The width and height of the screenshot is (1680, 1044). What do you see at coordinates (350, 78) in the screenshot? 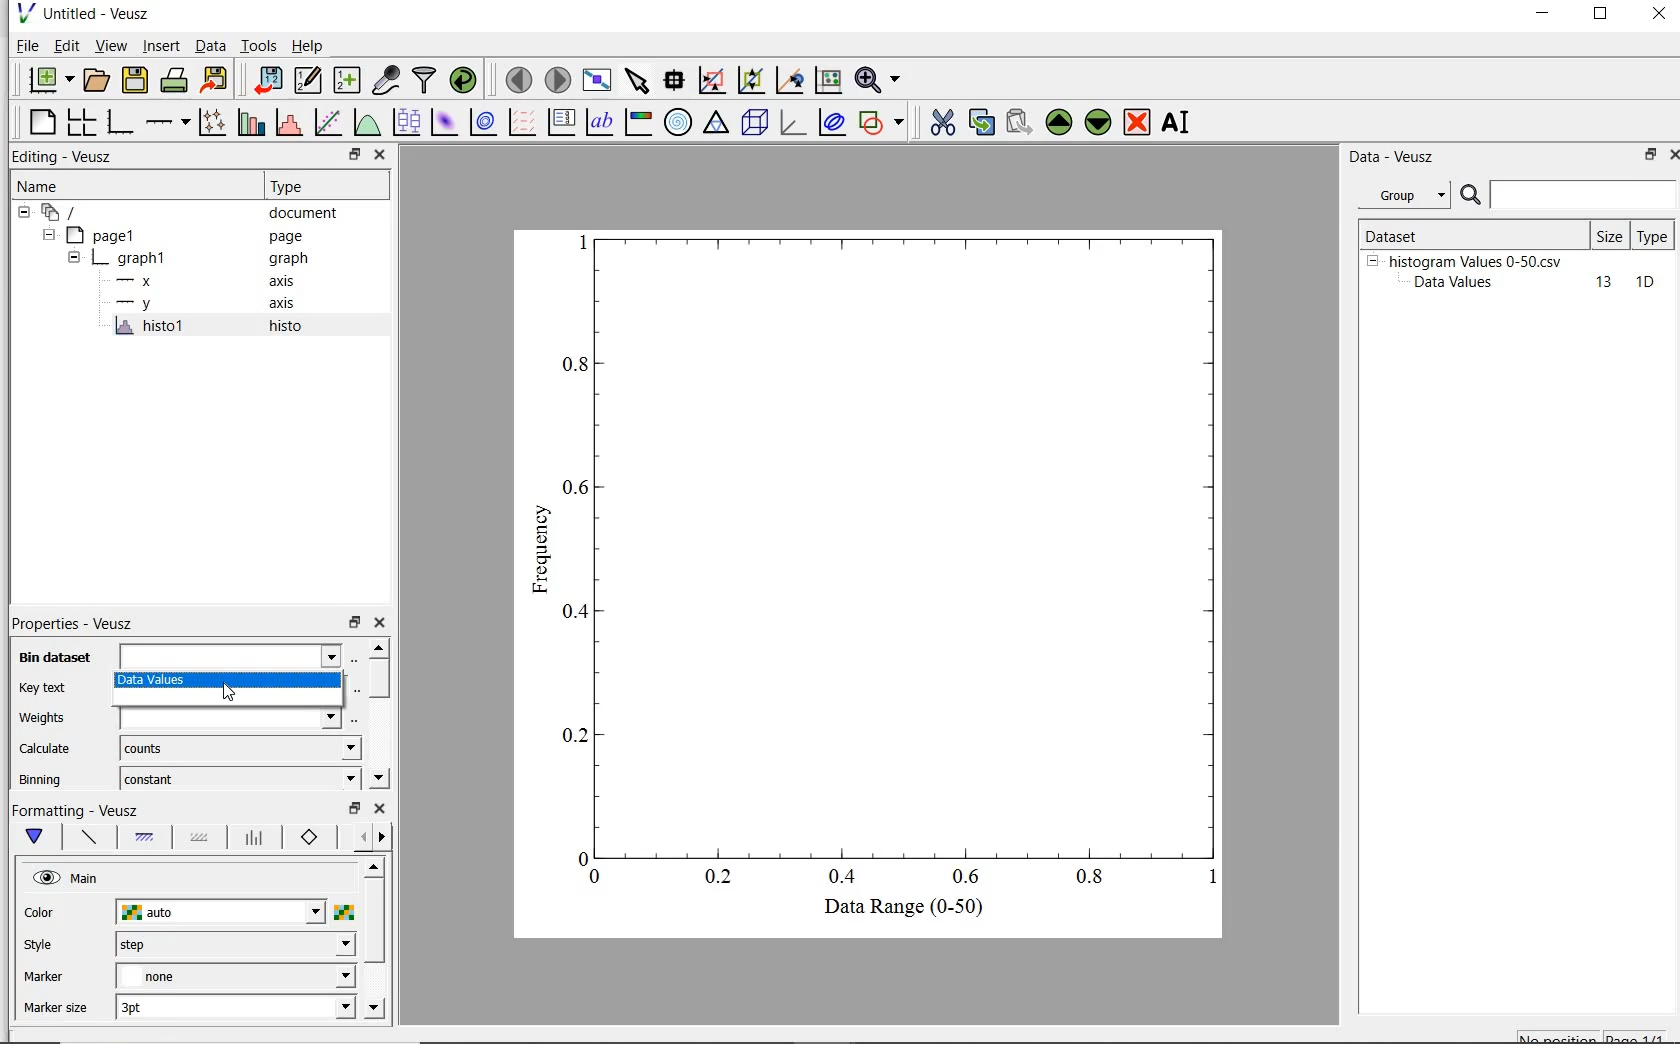
I see `create new datasets using ranges, parametrically or as functions of existing datasets` at bounding box center [350, 78].